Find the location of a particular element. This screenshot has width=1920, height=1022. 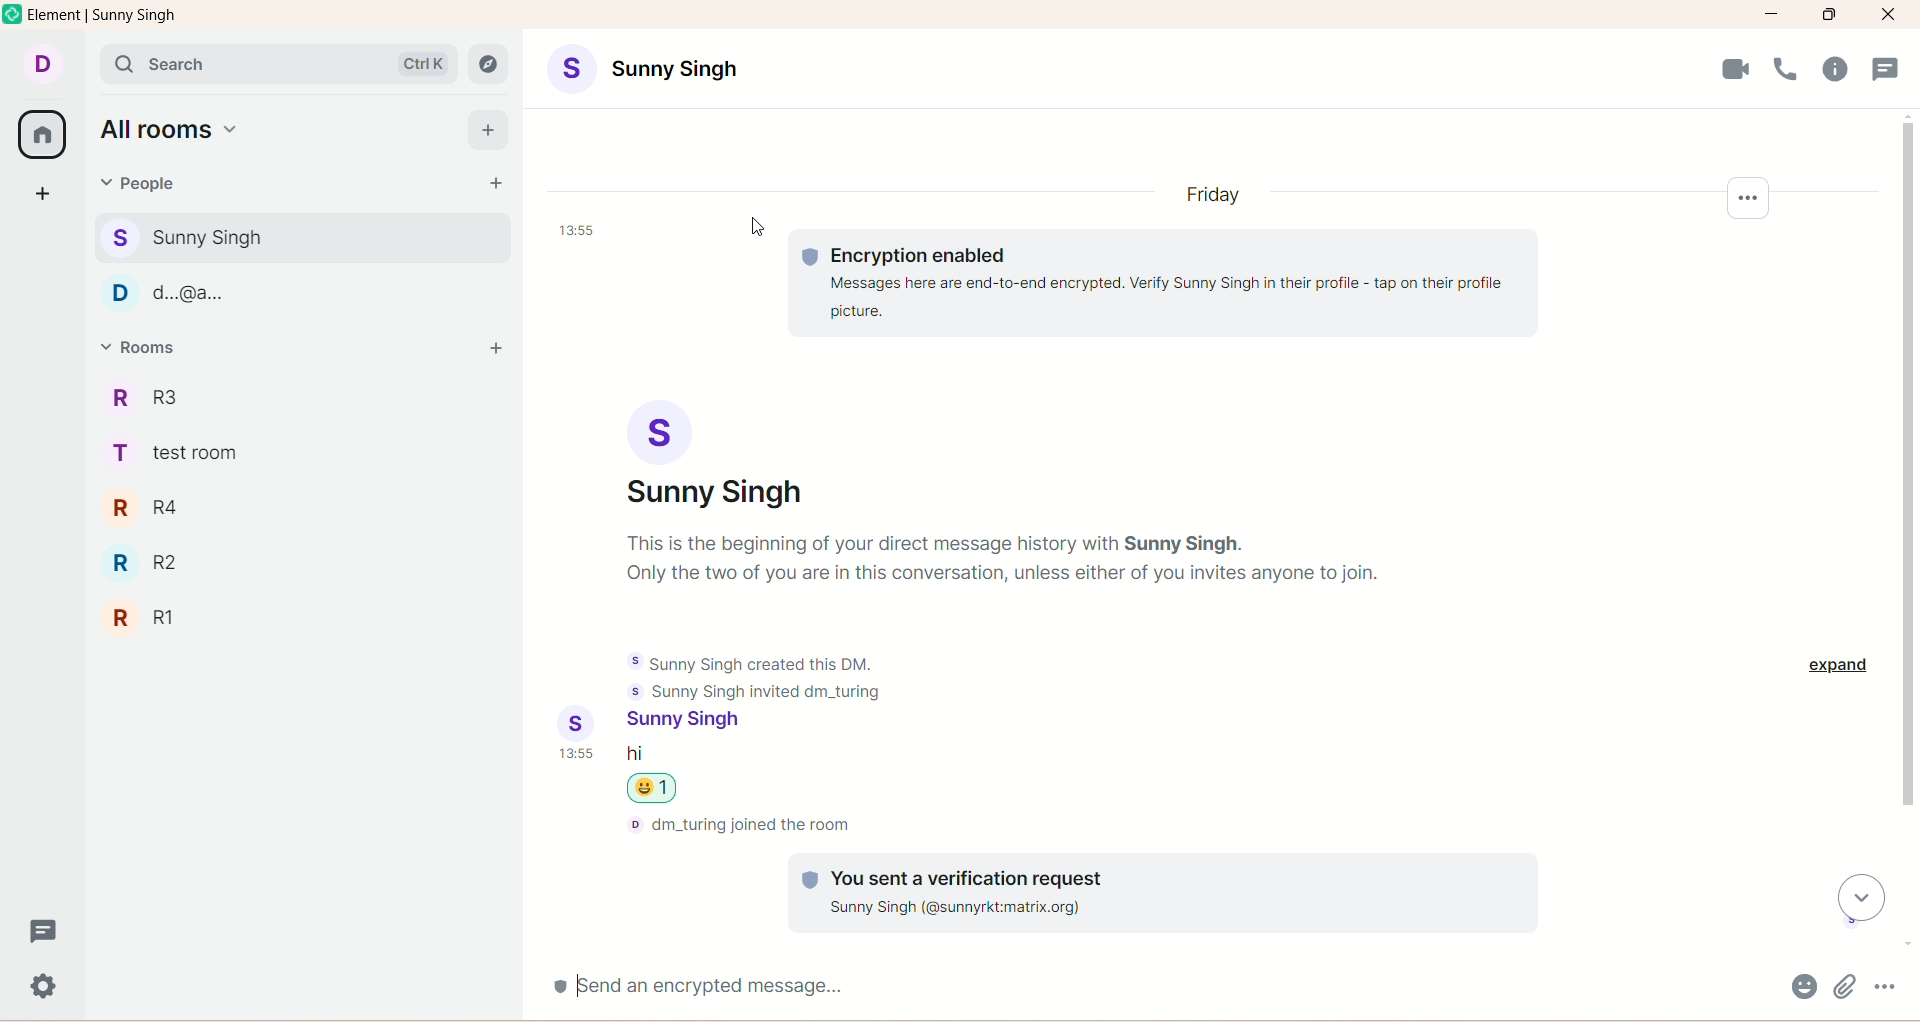

expand is located at coordinates (1838, 664).